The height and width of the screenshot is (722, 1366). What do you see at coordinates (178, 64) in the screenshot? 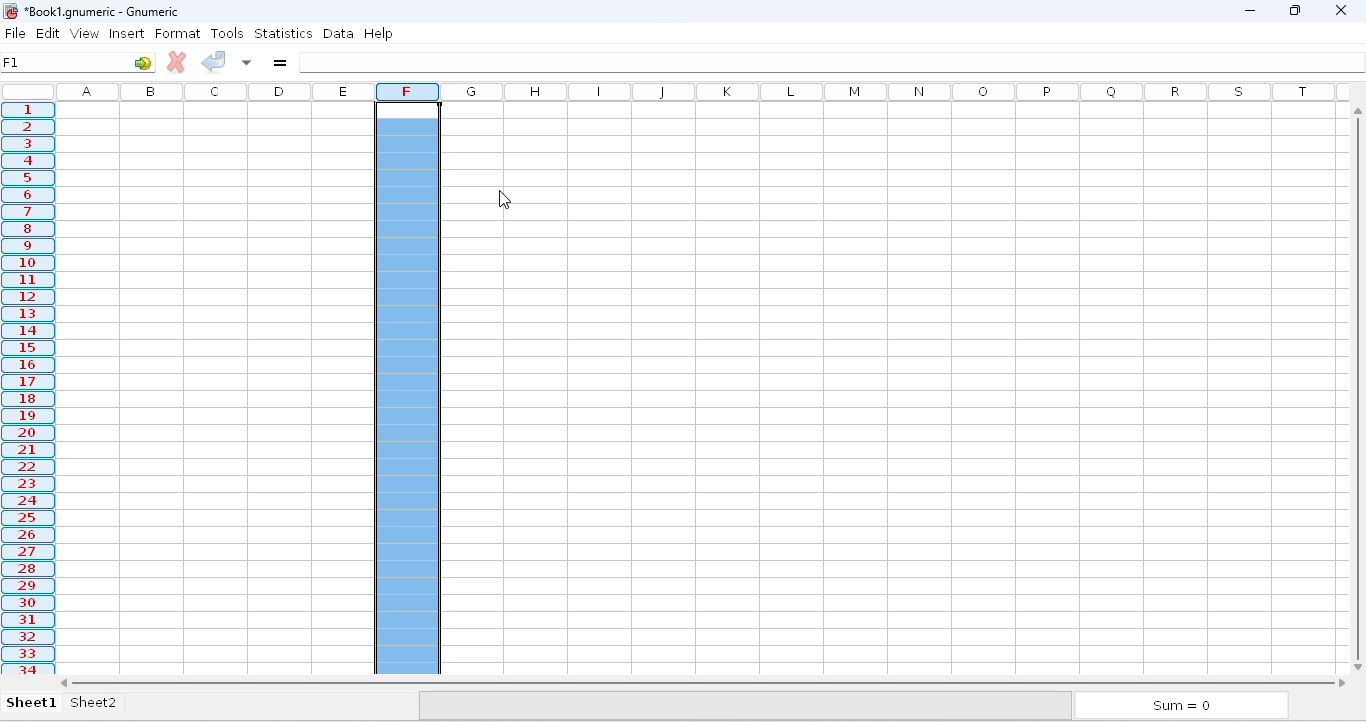
I see `cancel change` at bounding box center [178, 64].